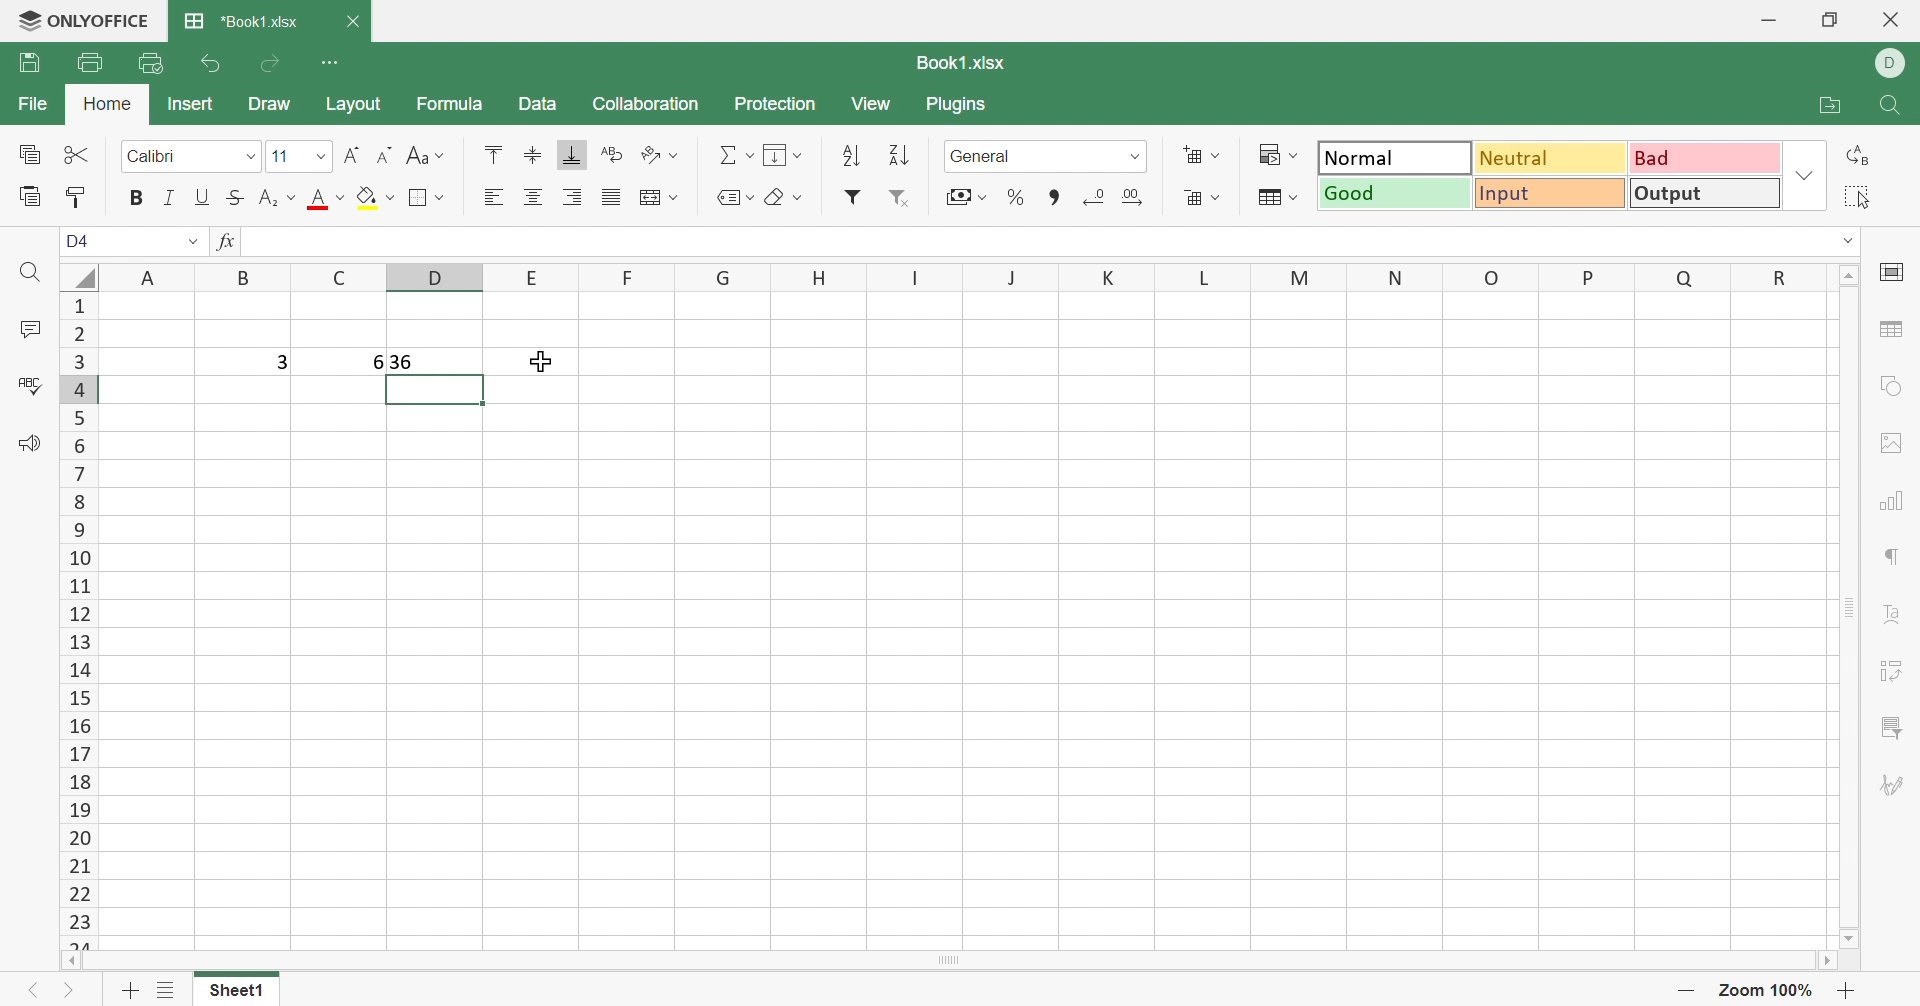 The width and height of the screenshot is (1920, 1006). What do you see at coordinates (1396, 192) in the screenshot?
I see `Good` at bounding box center [1396, 192].